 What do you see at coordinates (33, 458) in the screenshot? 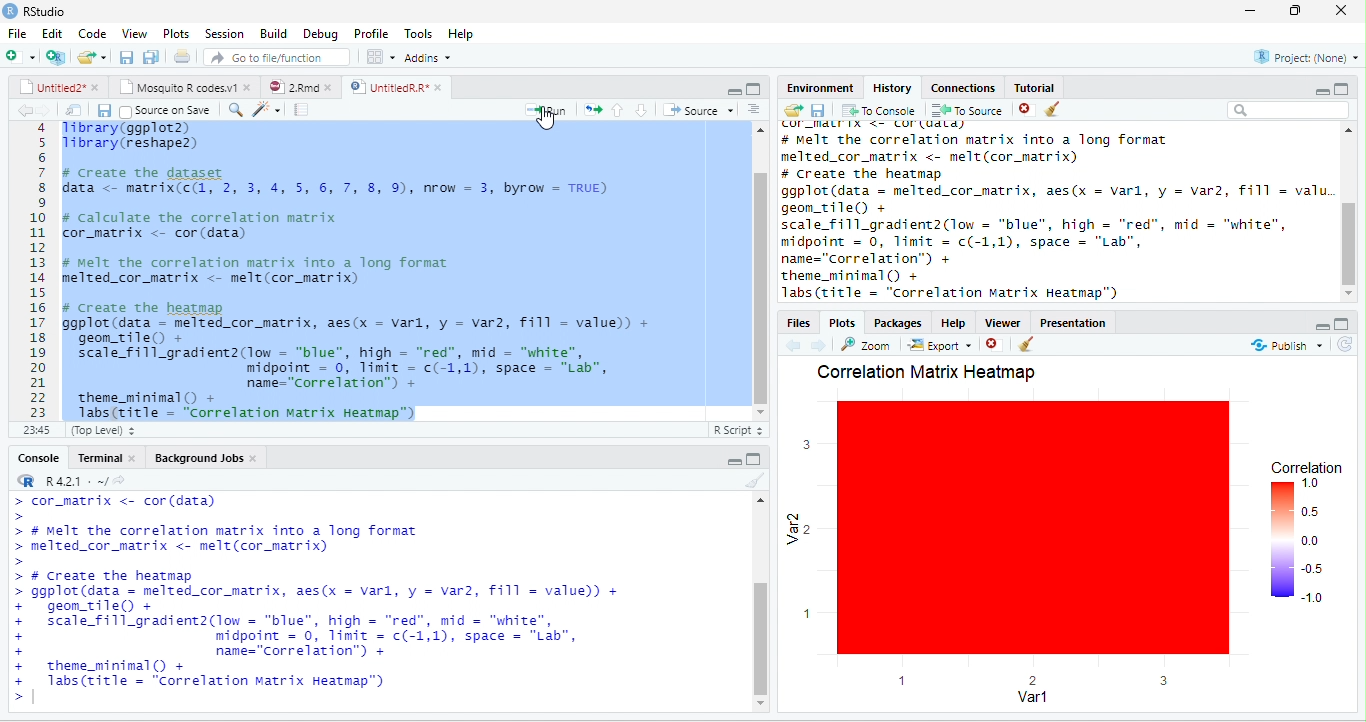
I see `console` at bounding box center [33, 458].